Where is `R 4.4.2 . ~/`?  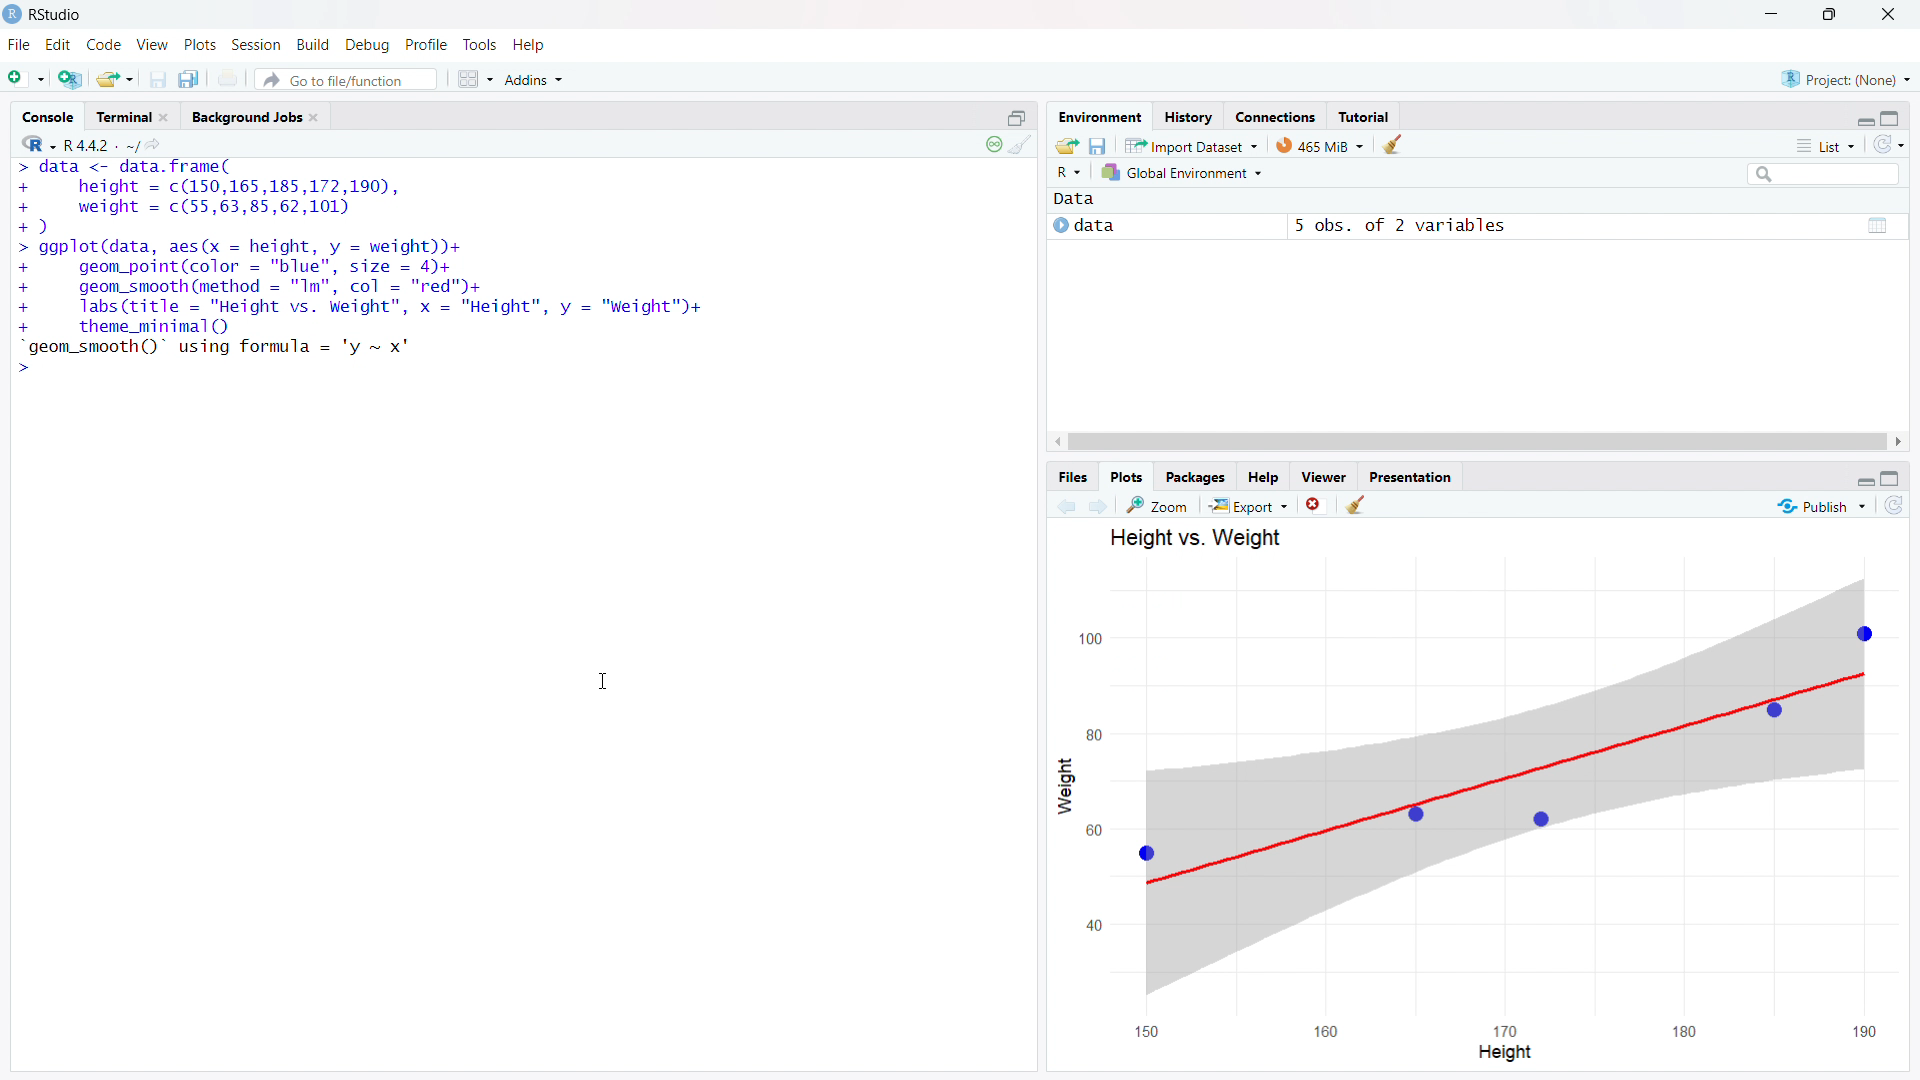 R 4.4.2 . ~/ is located at coordinates (102, 143).